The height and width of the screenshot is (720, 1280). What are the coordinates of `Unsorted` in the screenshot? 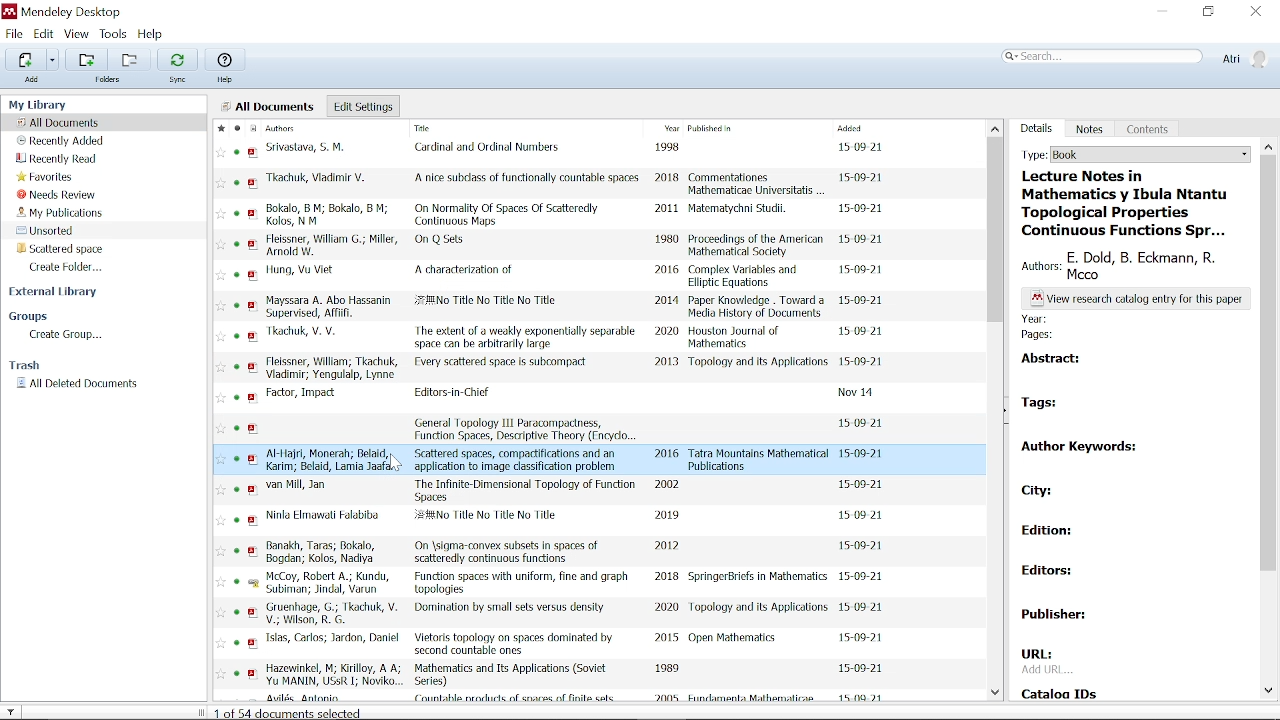 It's located at (50, 230).